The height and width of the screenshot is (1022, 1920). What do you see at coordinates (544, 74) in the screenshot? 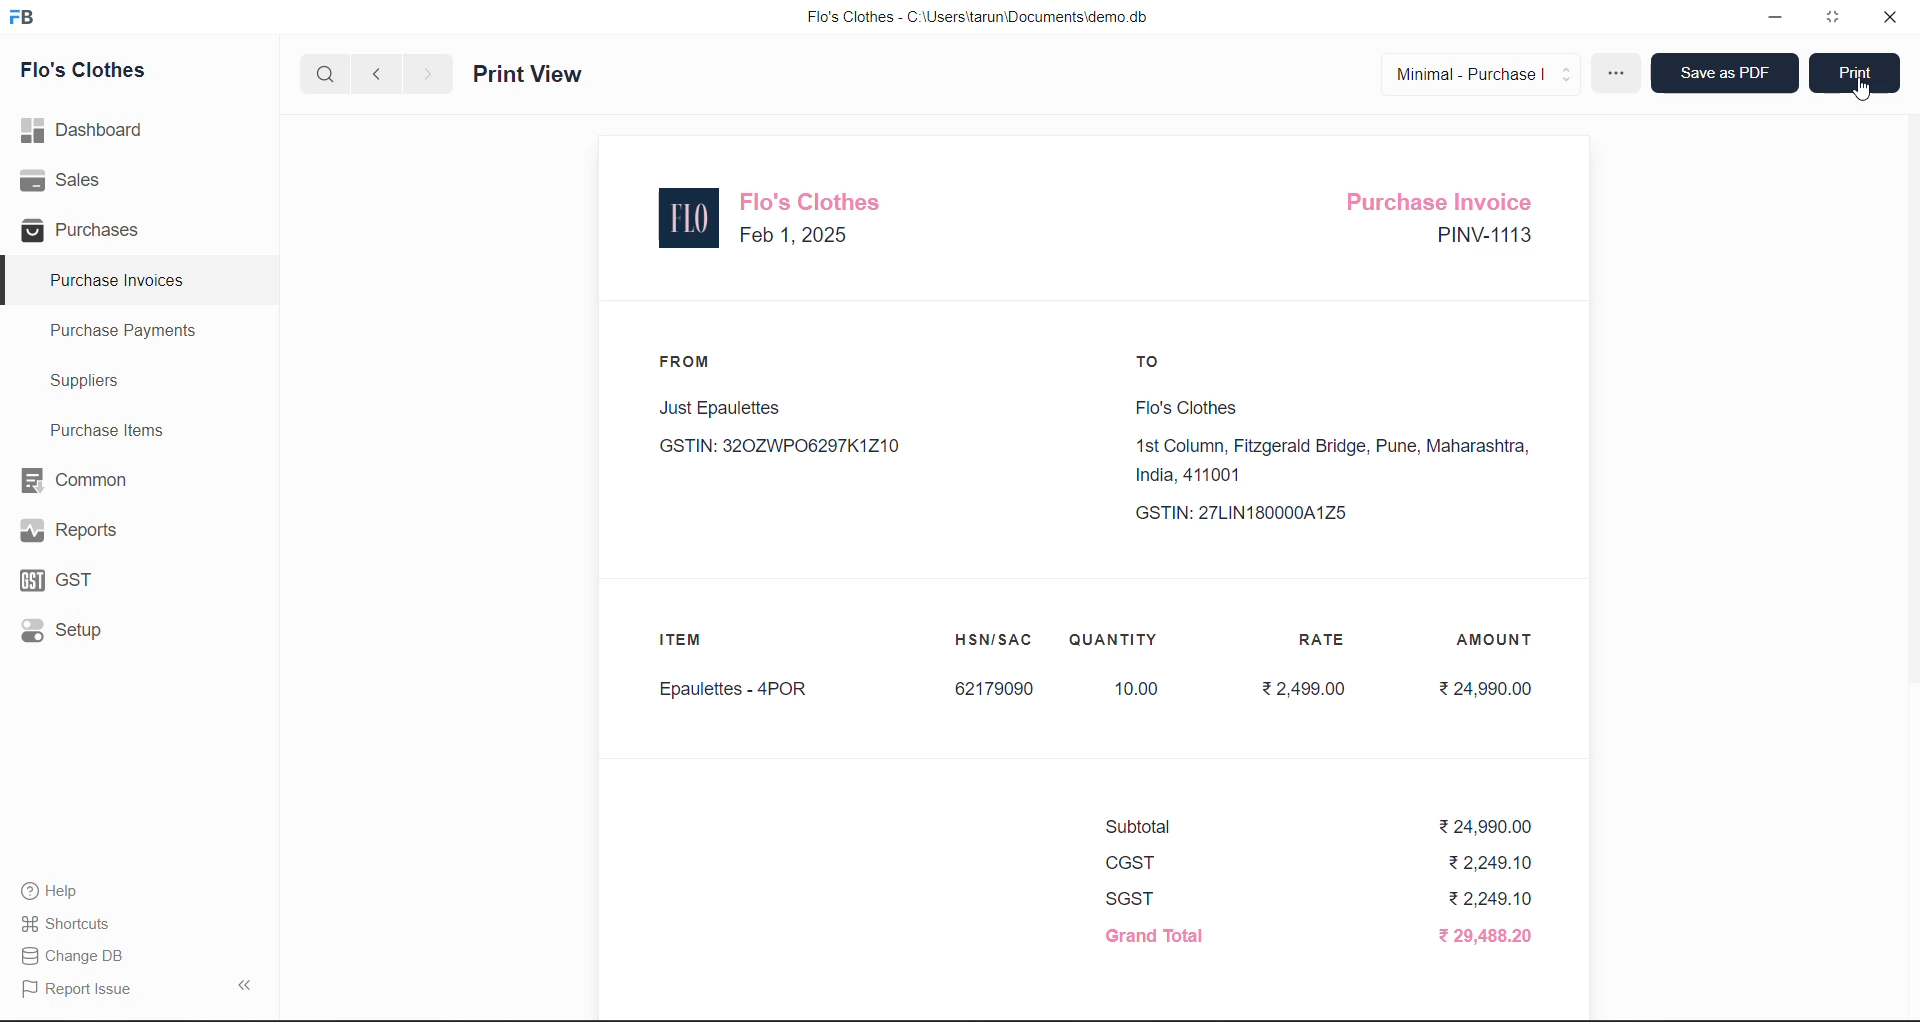
I see ` Print View` at bounding box center [544, 74].